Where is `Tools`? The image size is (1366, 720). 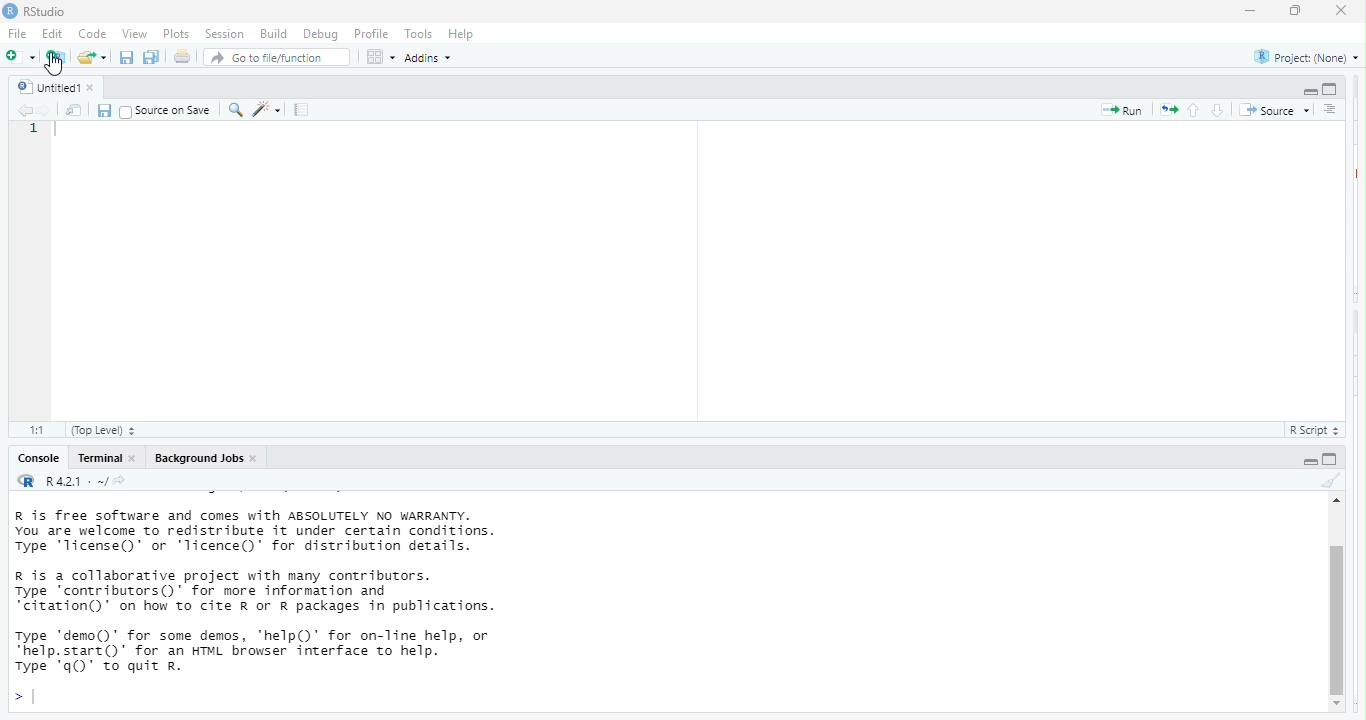 Tools is located at coordinates (418, 35).